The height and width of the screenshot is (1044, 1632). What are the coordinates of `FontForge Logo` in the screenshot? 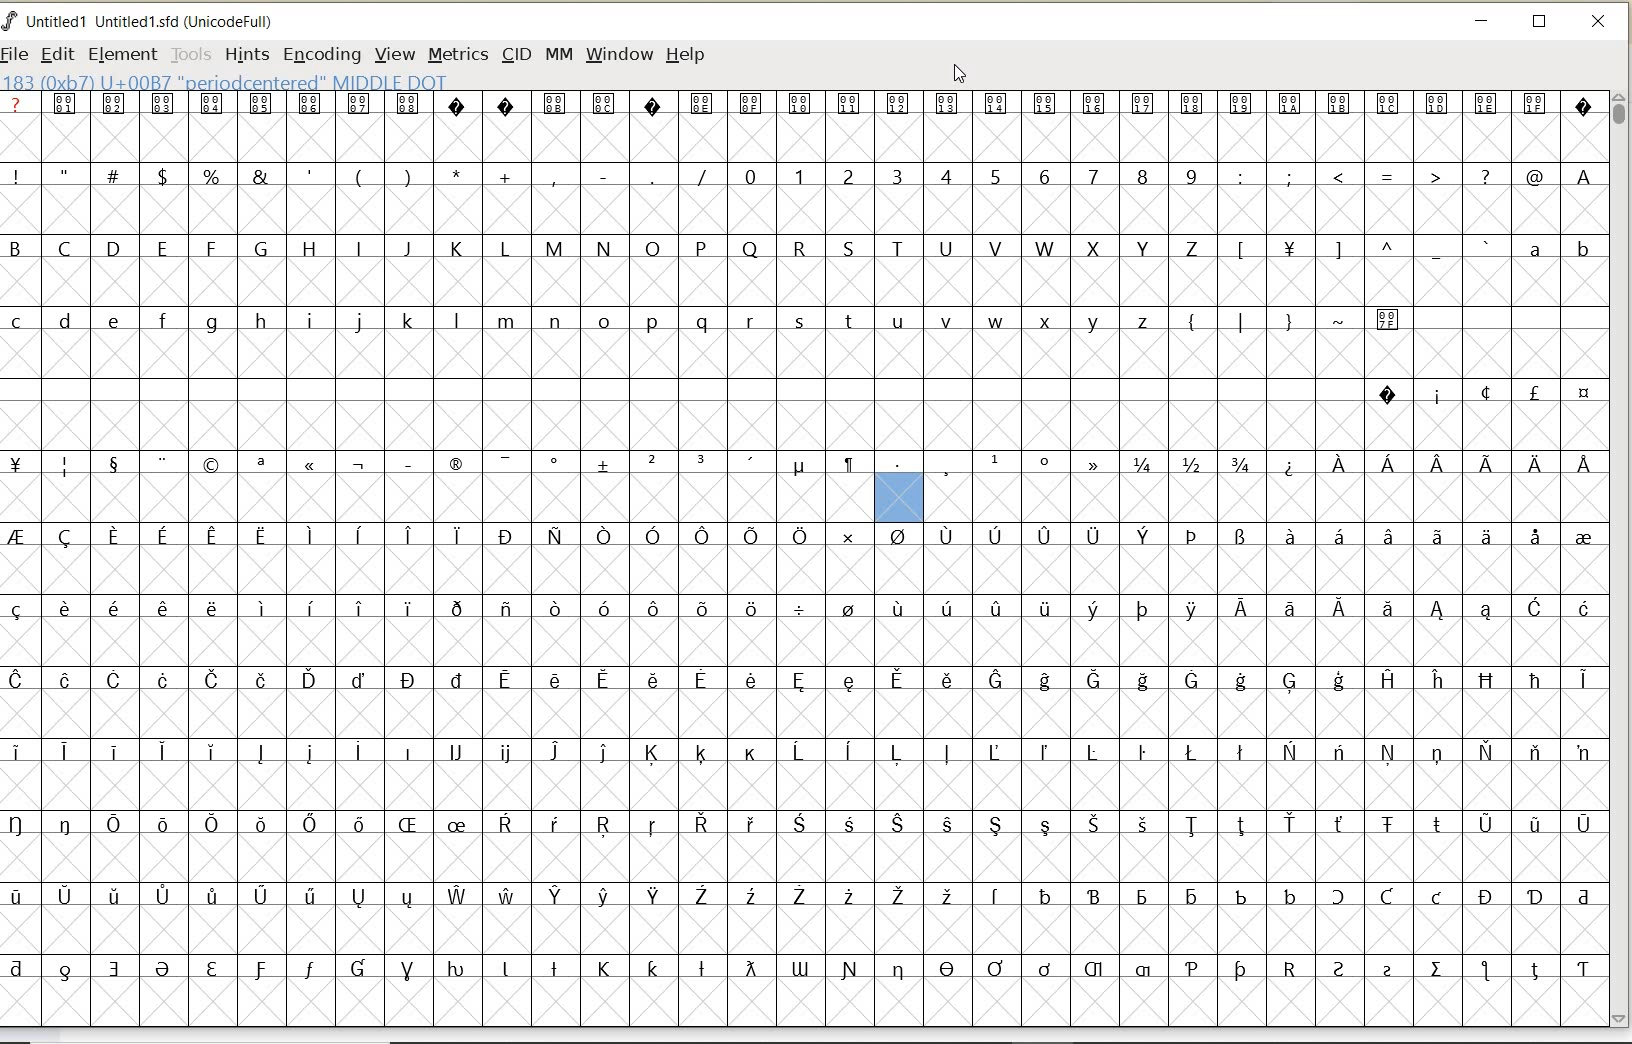 It's located at (11, 19).